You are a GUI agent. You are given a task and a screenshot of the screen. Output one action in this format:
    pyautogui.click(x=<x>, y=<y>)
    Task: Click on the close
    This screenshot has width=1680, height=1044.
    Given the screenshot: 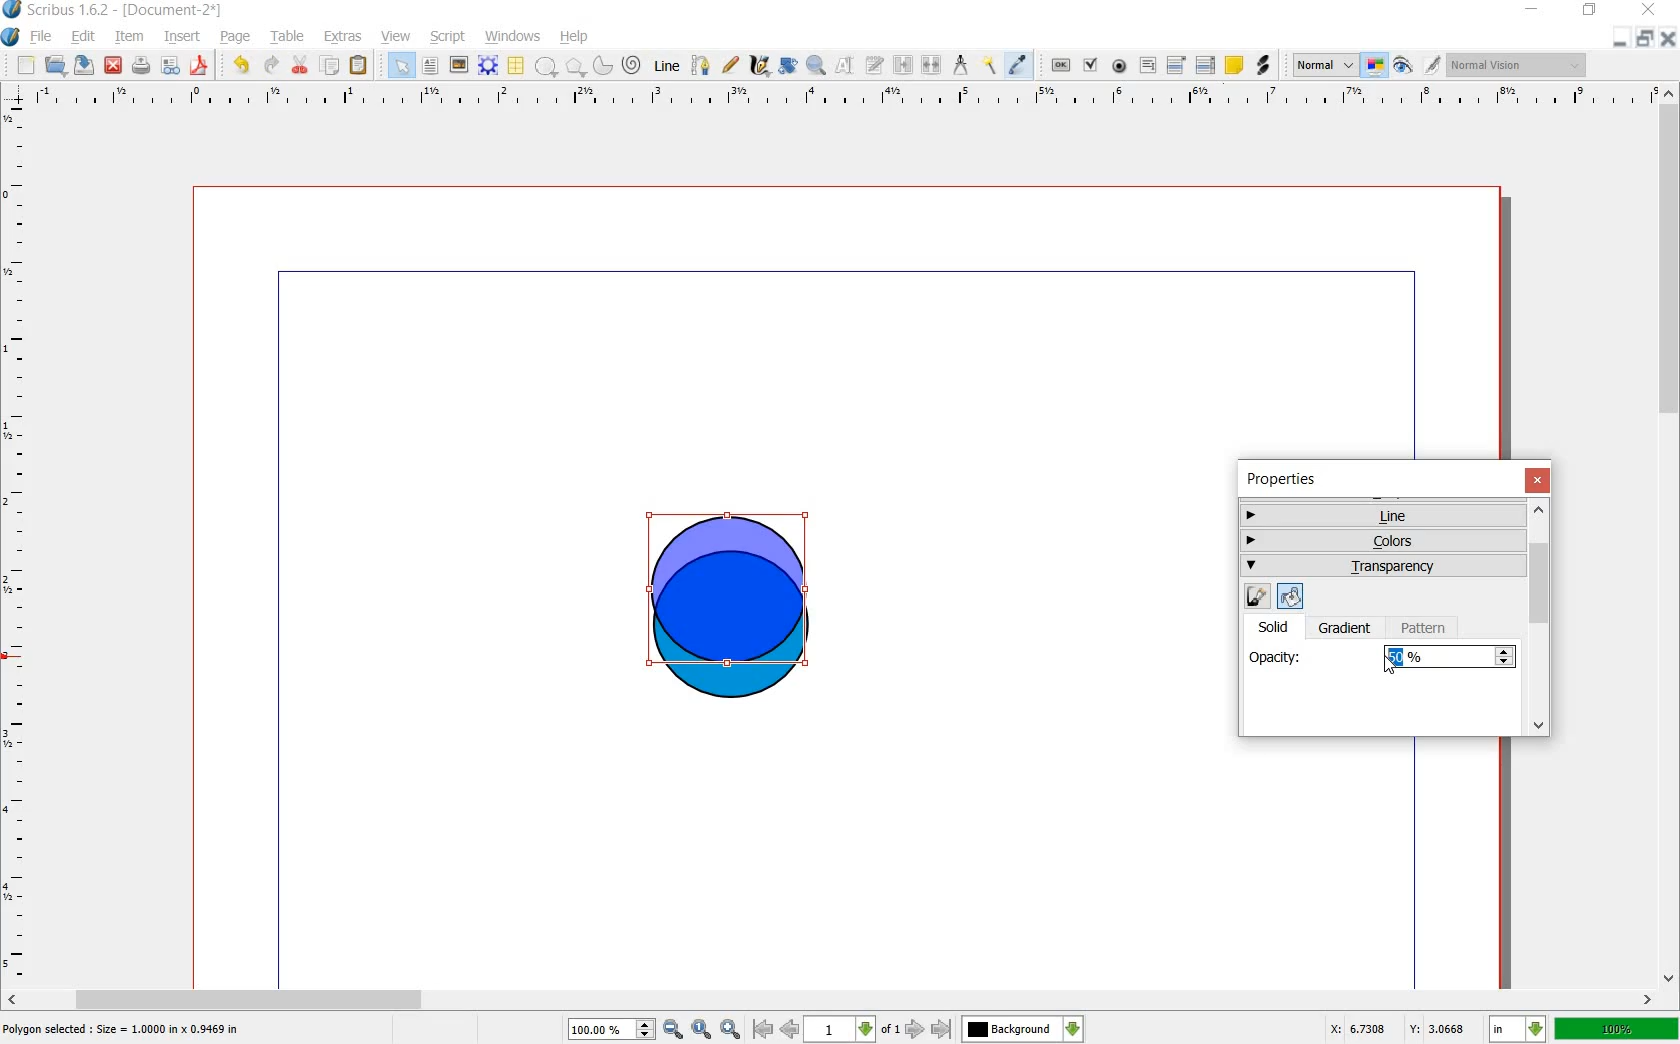 What is the action you would take?
    pyautogui.click(x=1652, y=10)
    